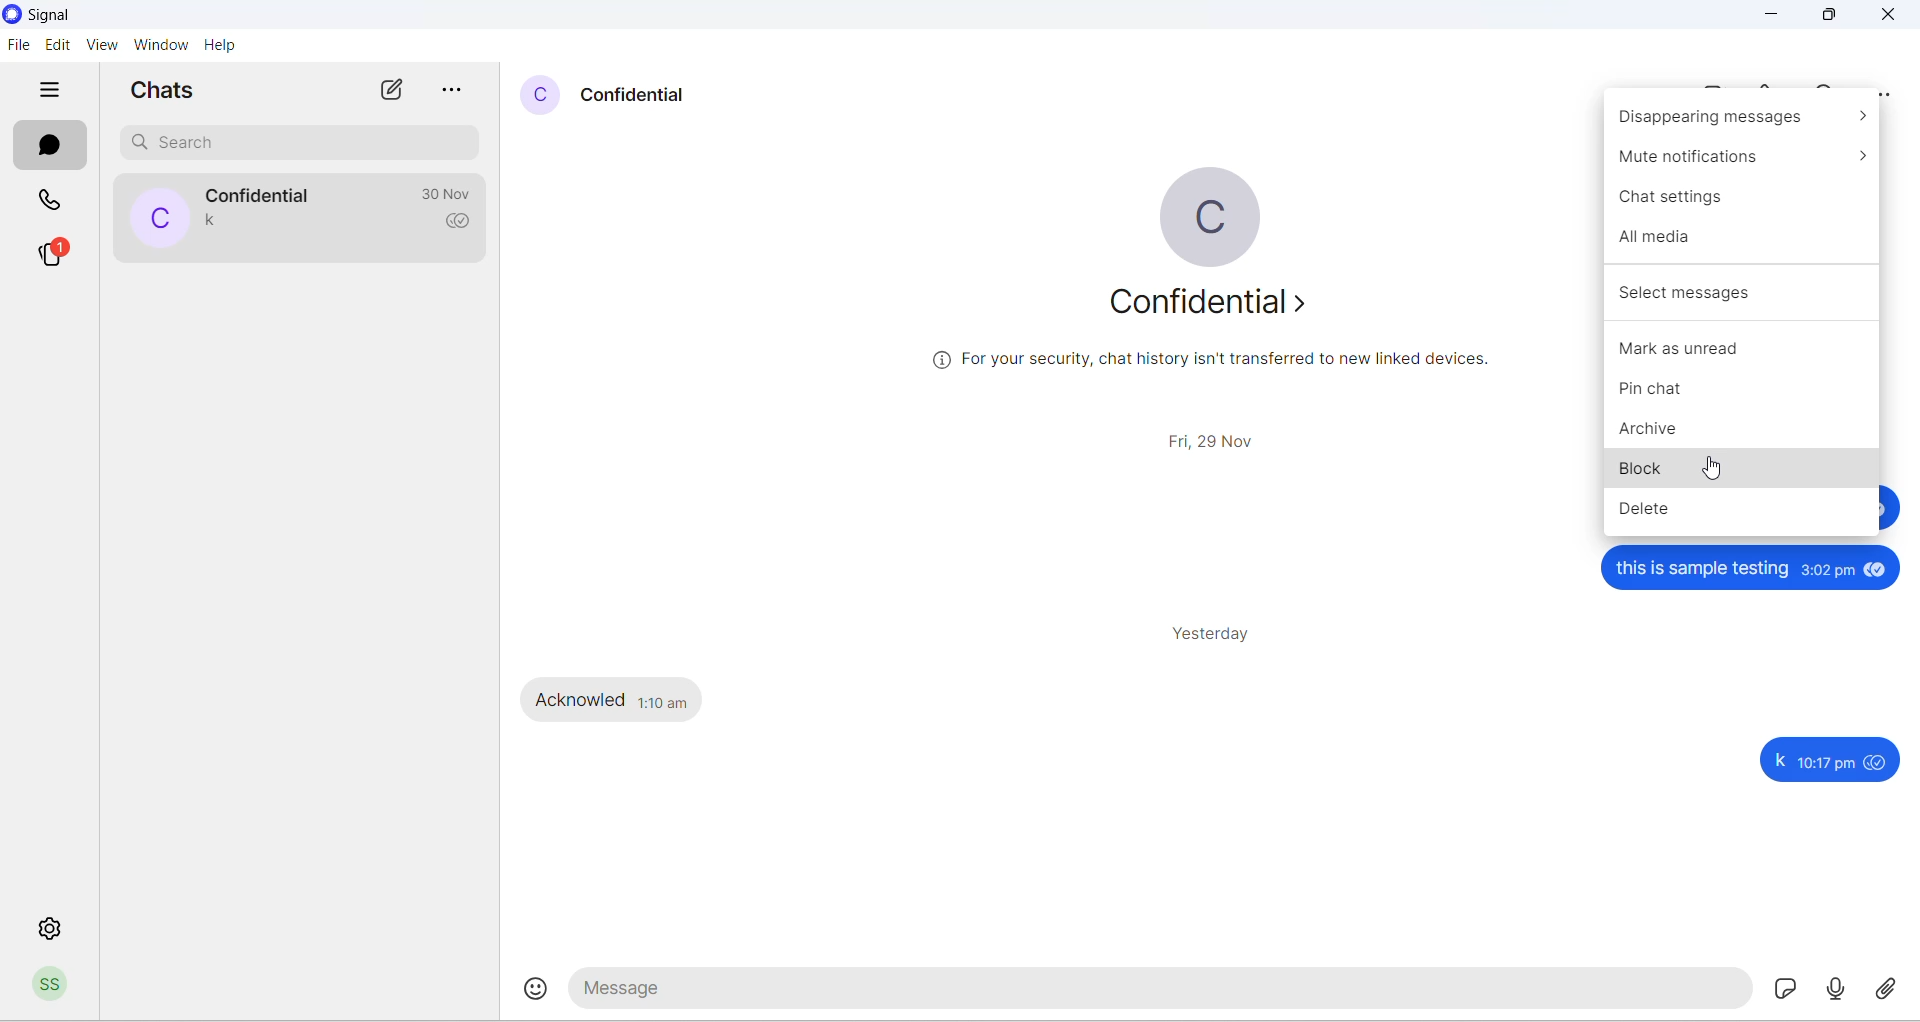 Image resolution: width=1920 pixels, height=1022 pixels. I want to click on mark as unread, so click(1748, 350).